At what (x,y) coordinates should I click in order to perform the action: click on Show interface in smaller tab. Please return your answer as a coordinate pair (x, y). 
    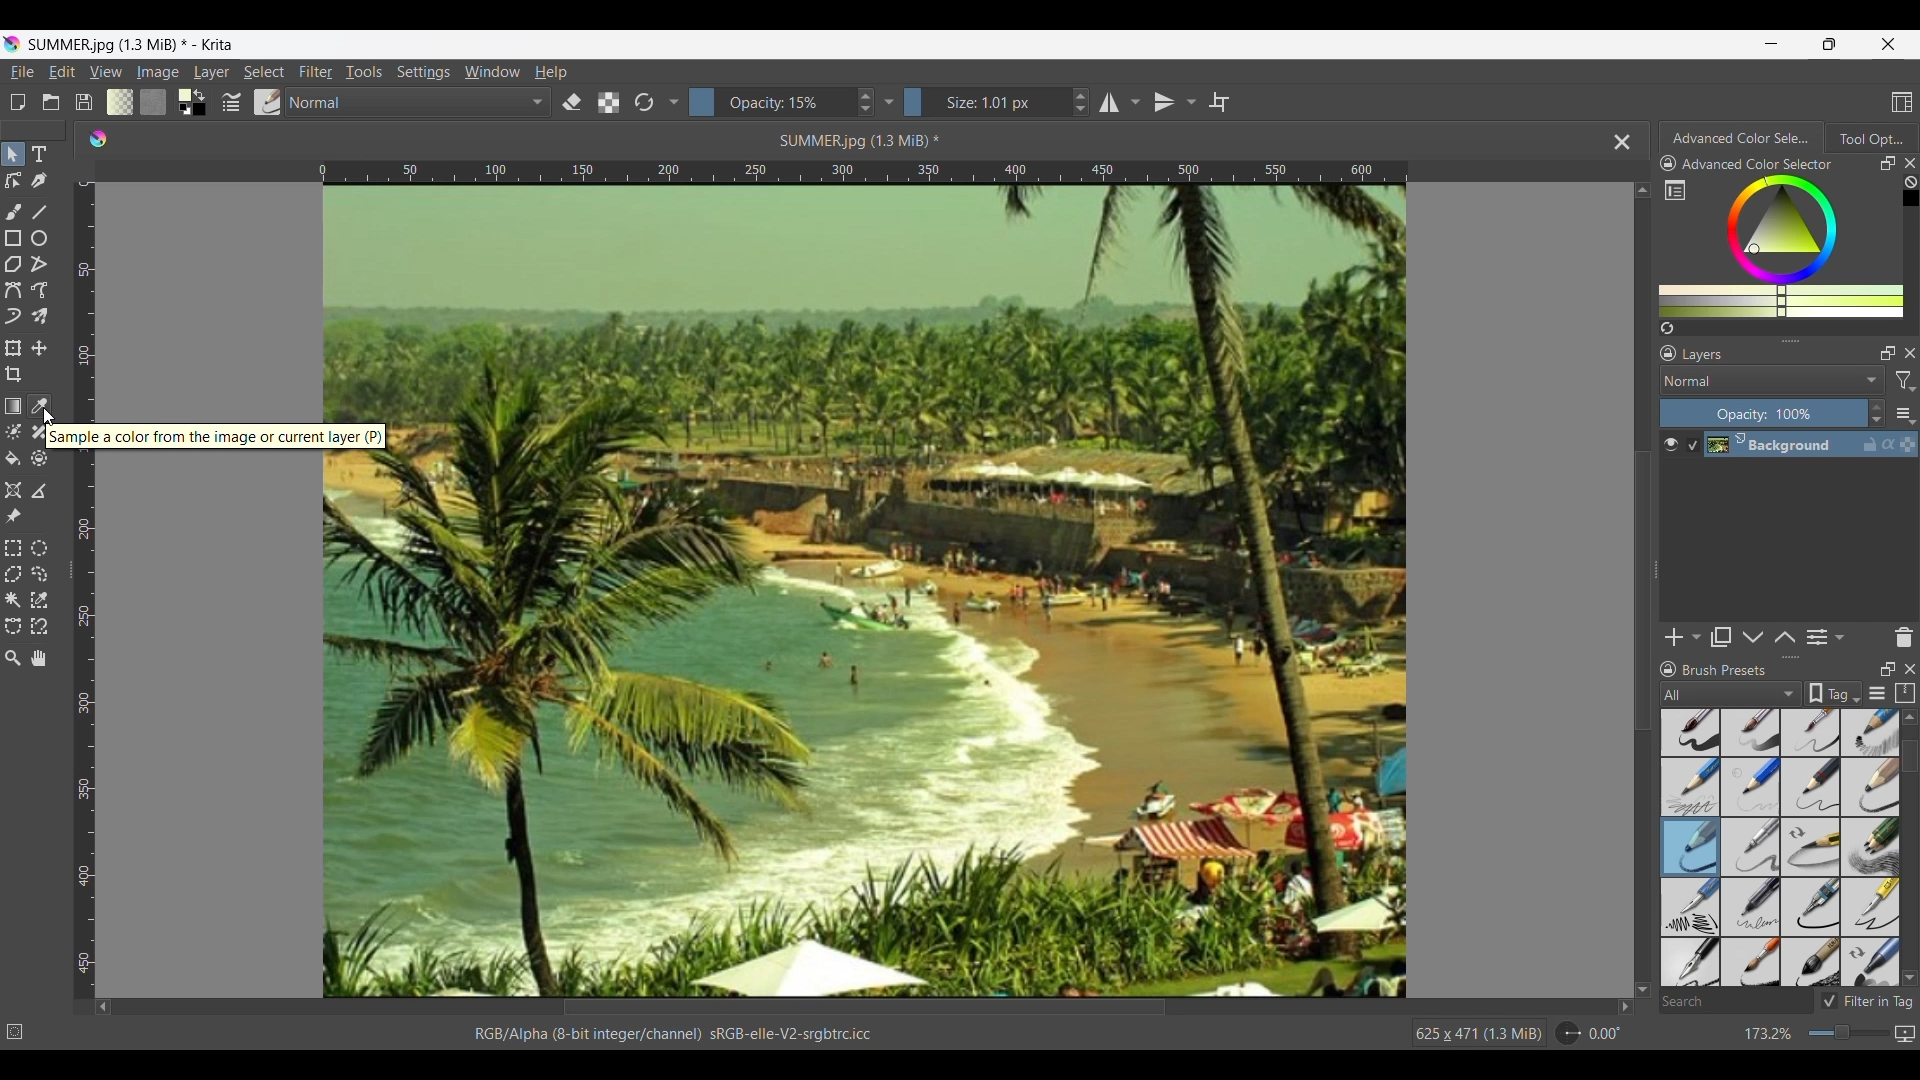
    Looking at the image, I should click on (1830, 44).